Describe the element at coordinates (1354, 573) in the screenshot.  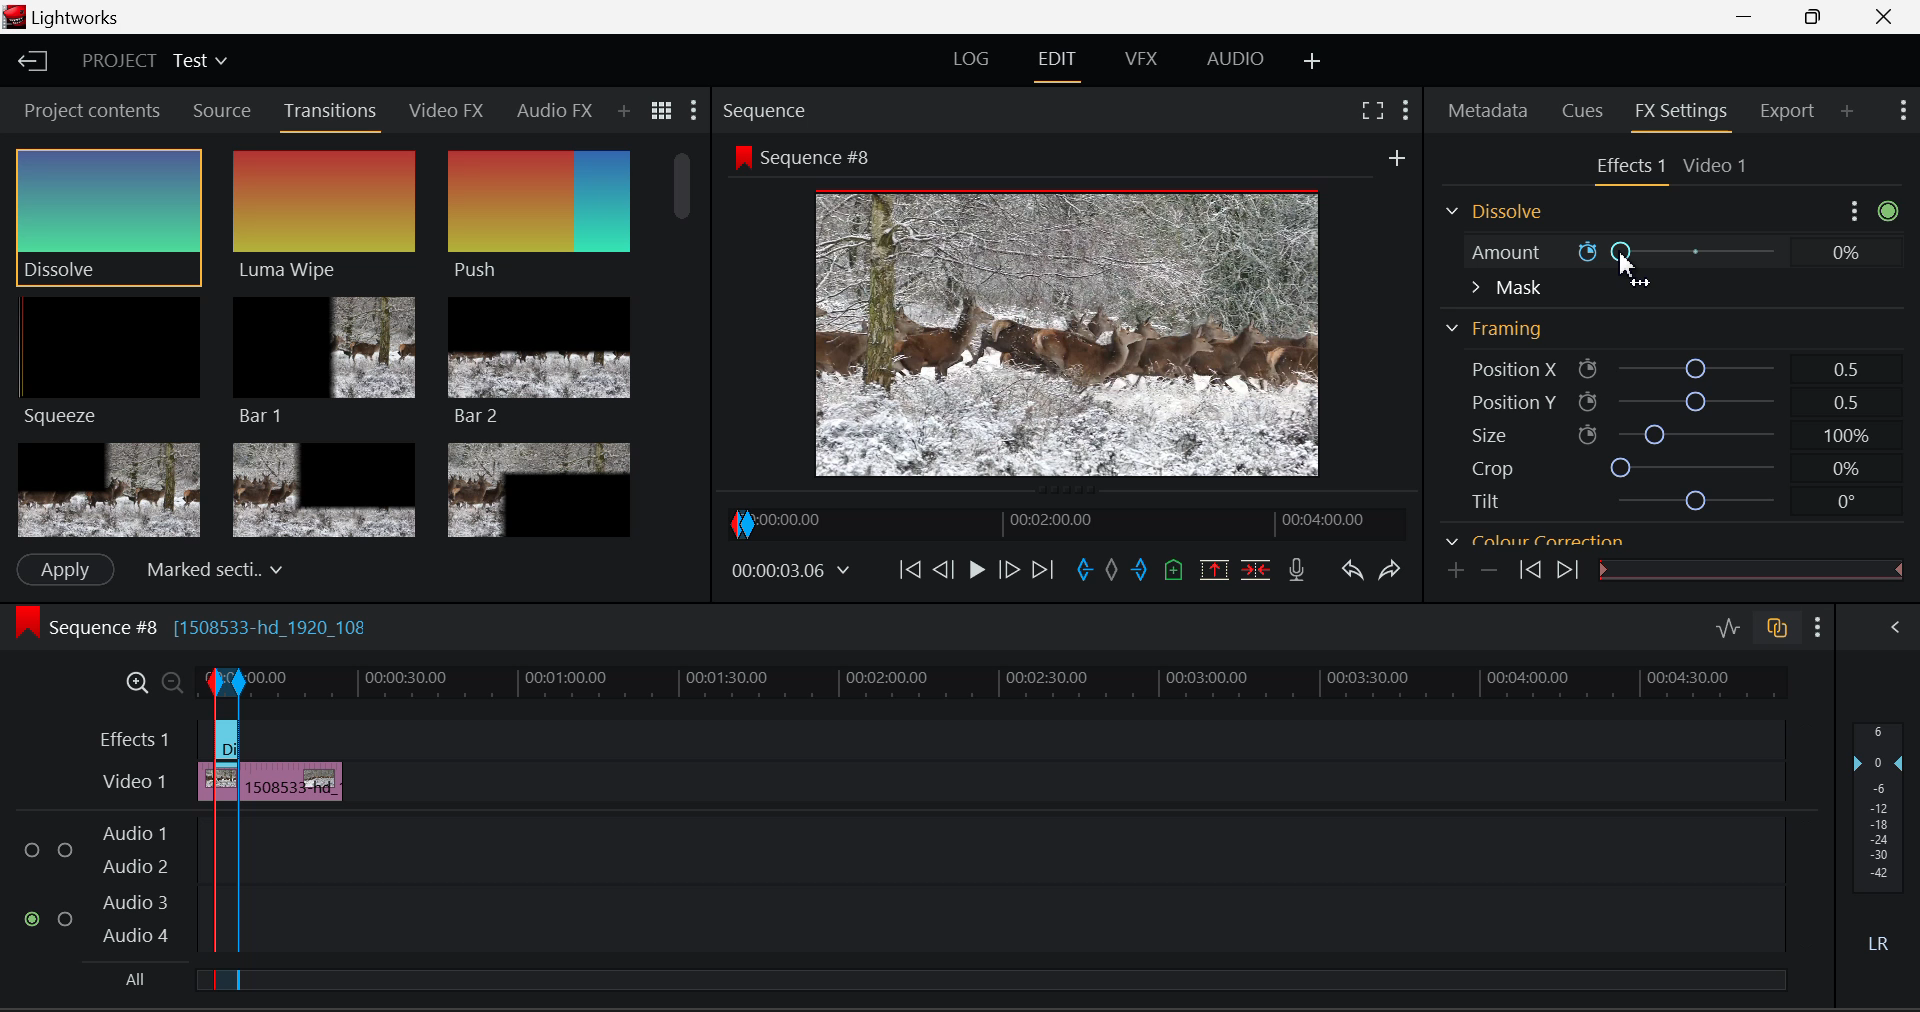
I see `Undo` at that location.